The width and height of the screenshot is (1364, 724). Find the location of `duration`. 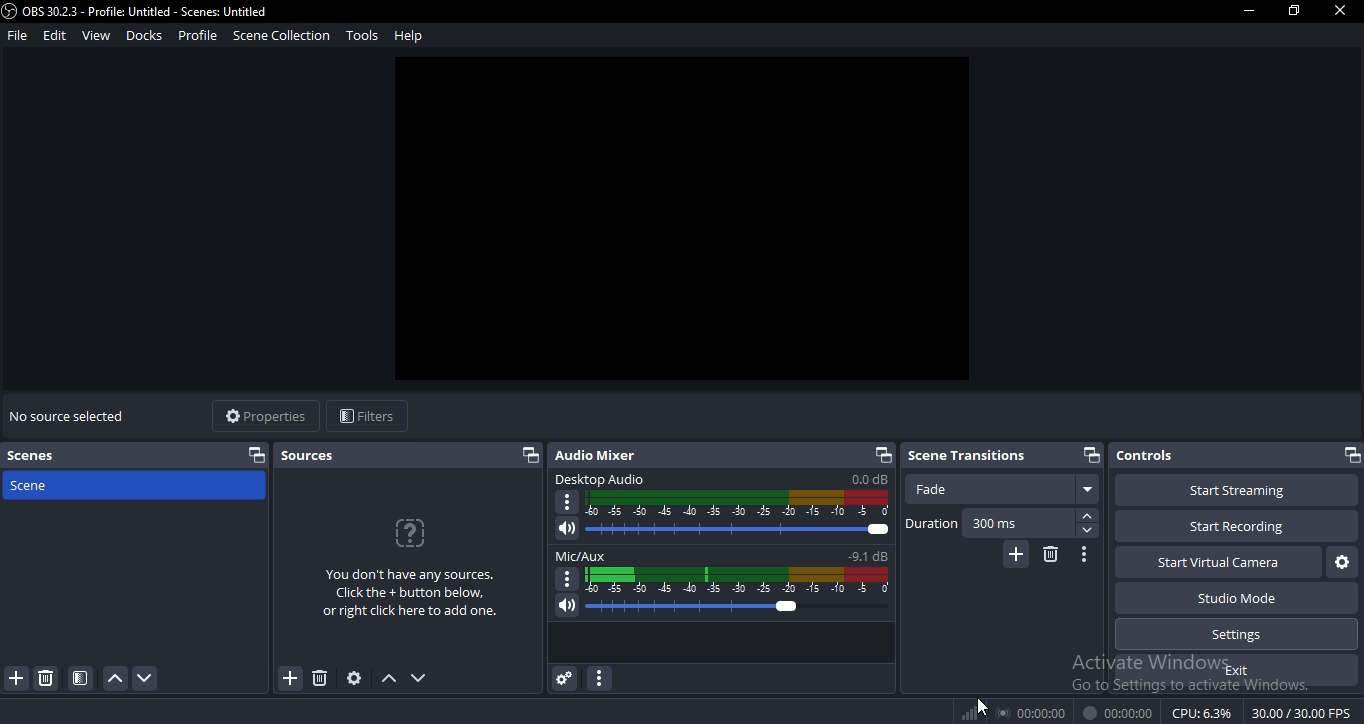

duration is located at coordinates (1002, 523).